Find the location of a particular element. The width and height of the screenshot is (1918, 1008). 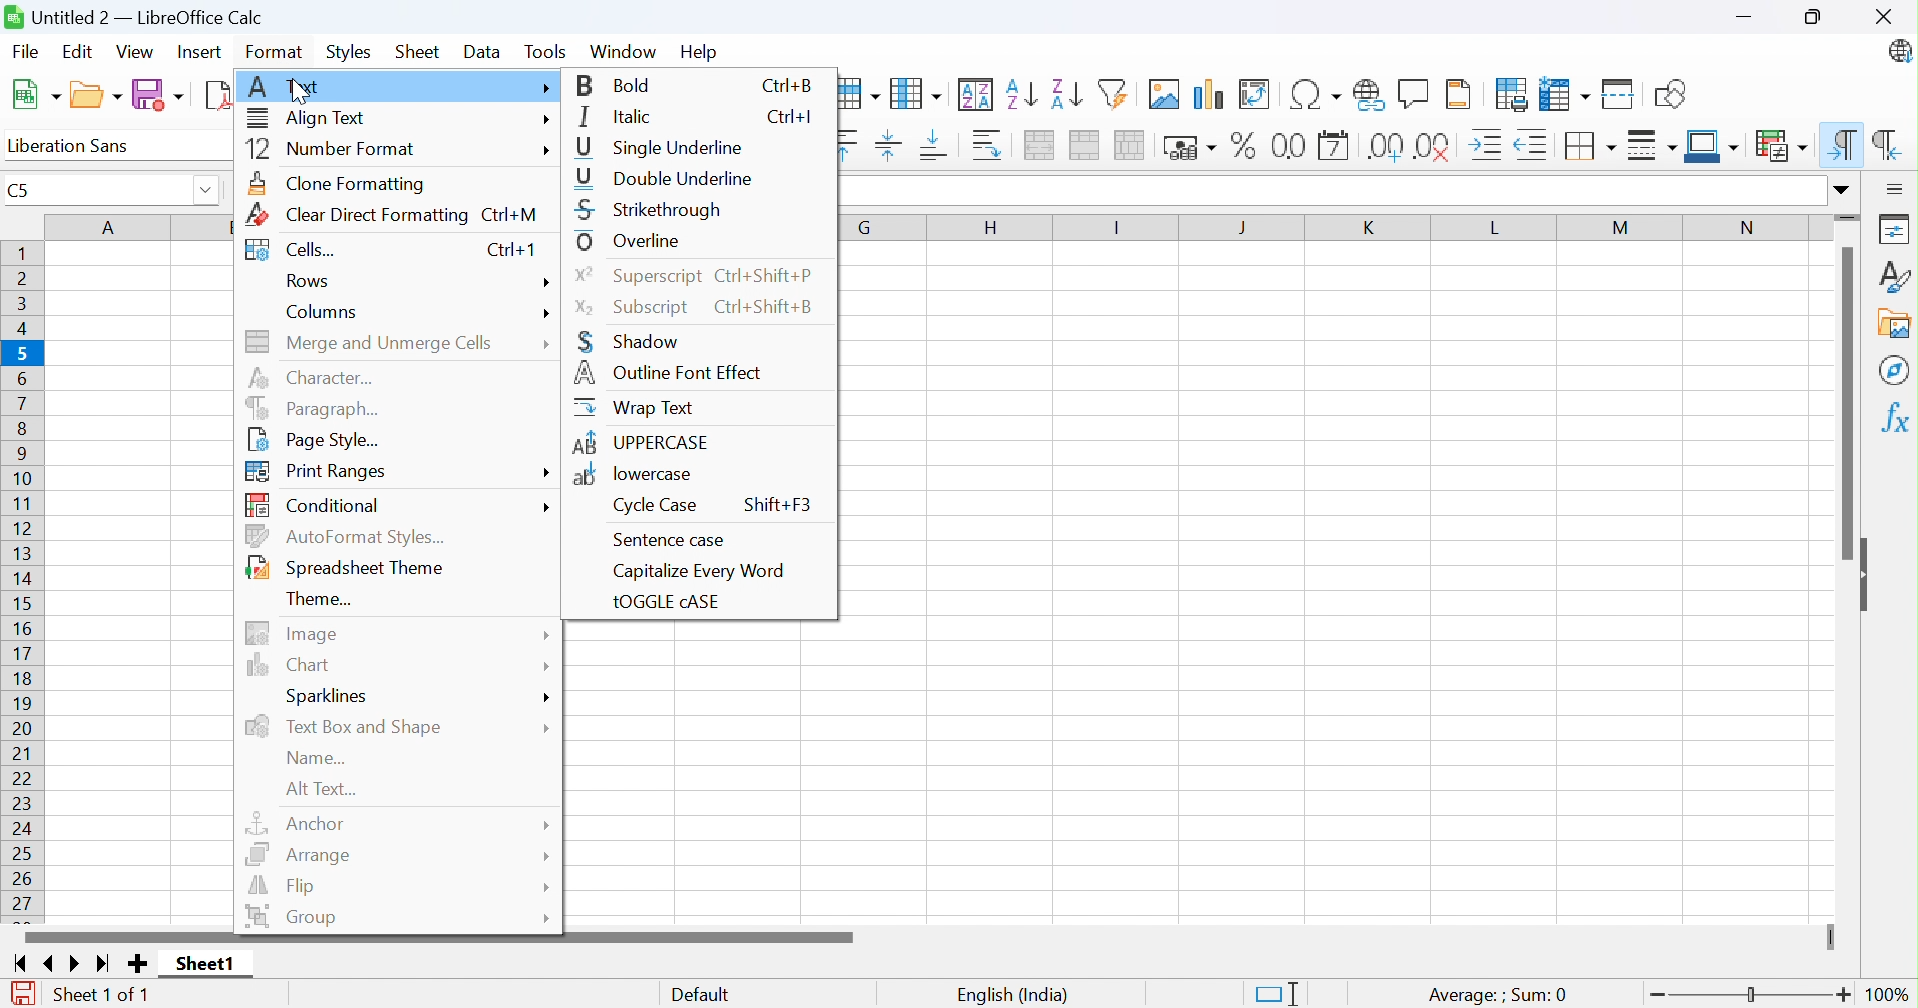

Scroll to first sheet is located at coordinates (25, 966).